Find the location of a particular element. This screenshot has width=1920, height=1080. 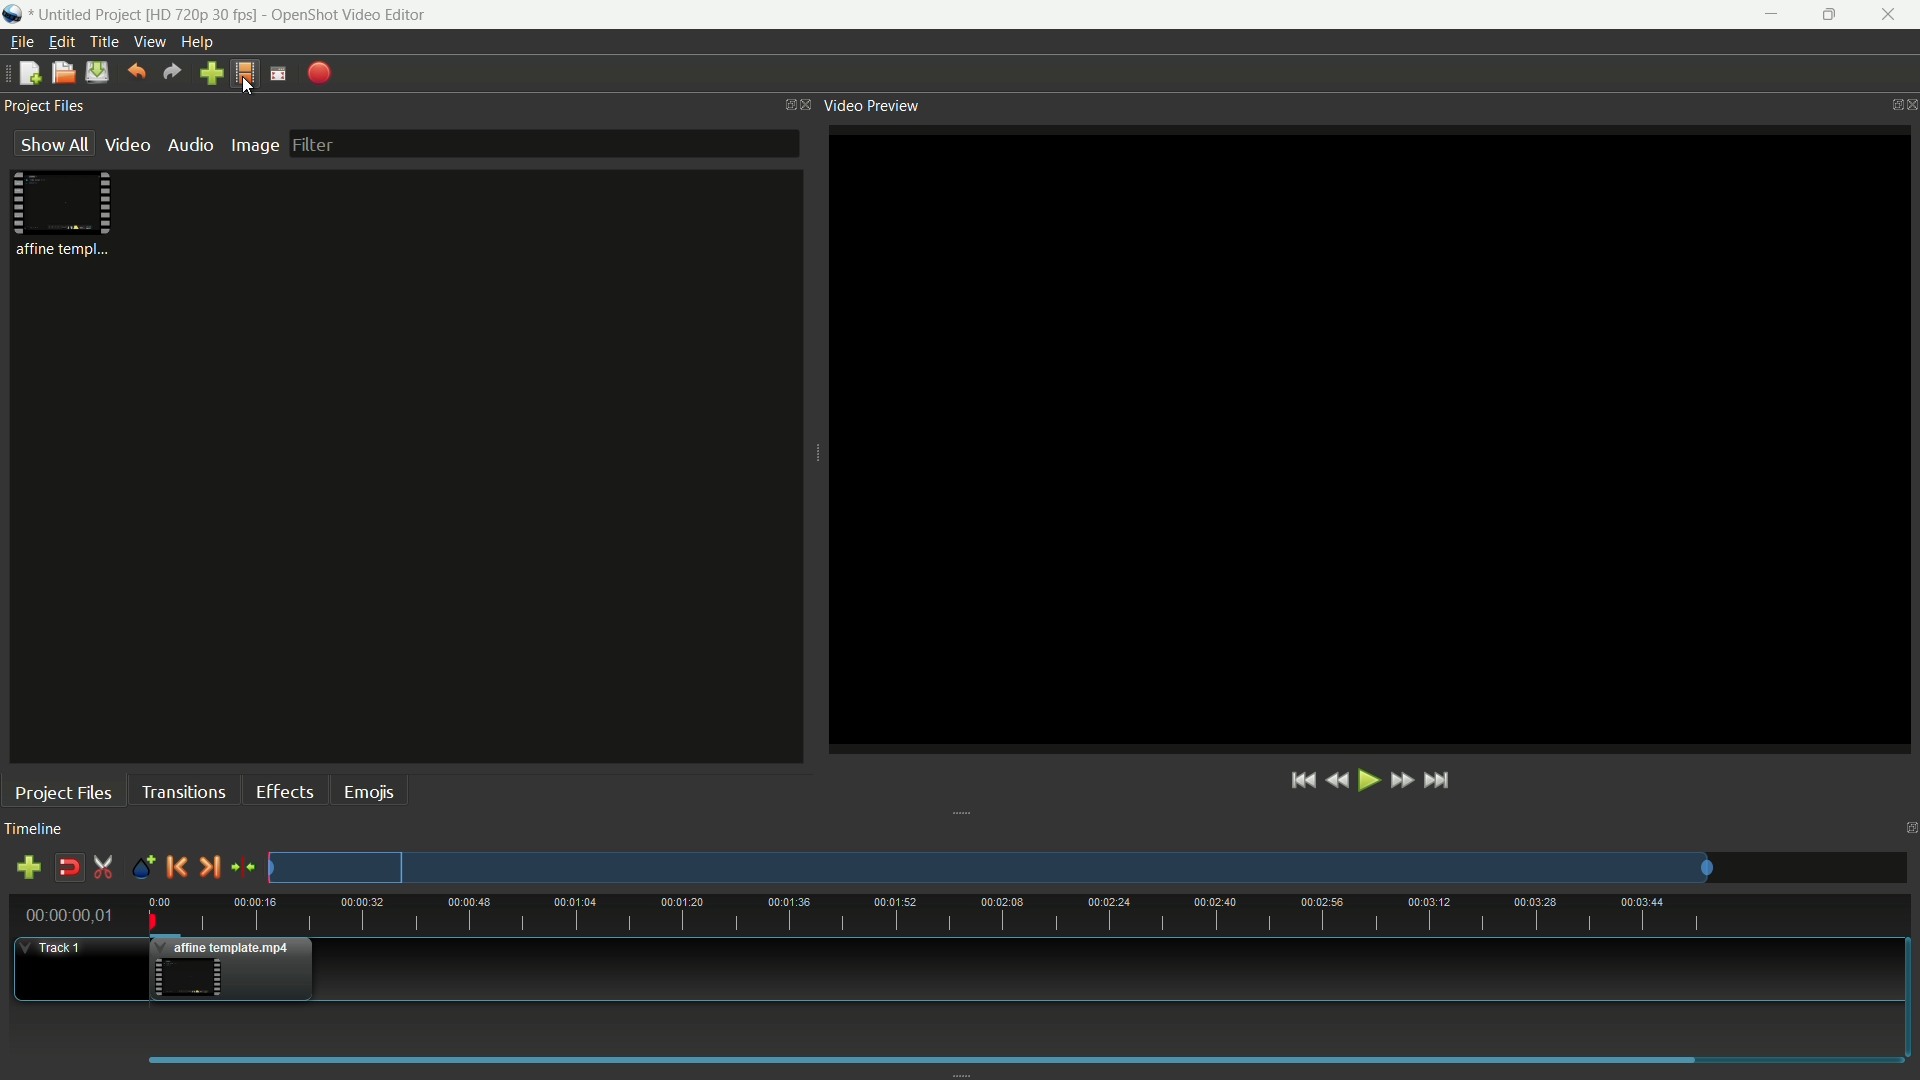

profile is located at coordinates (201, 15).